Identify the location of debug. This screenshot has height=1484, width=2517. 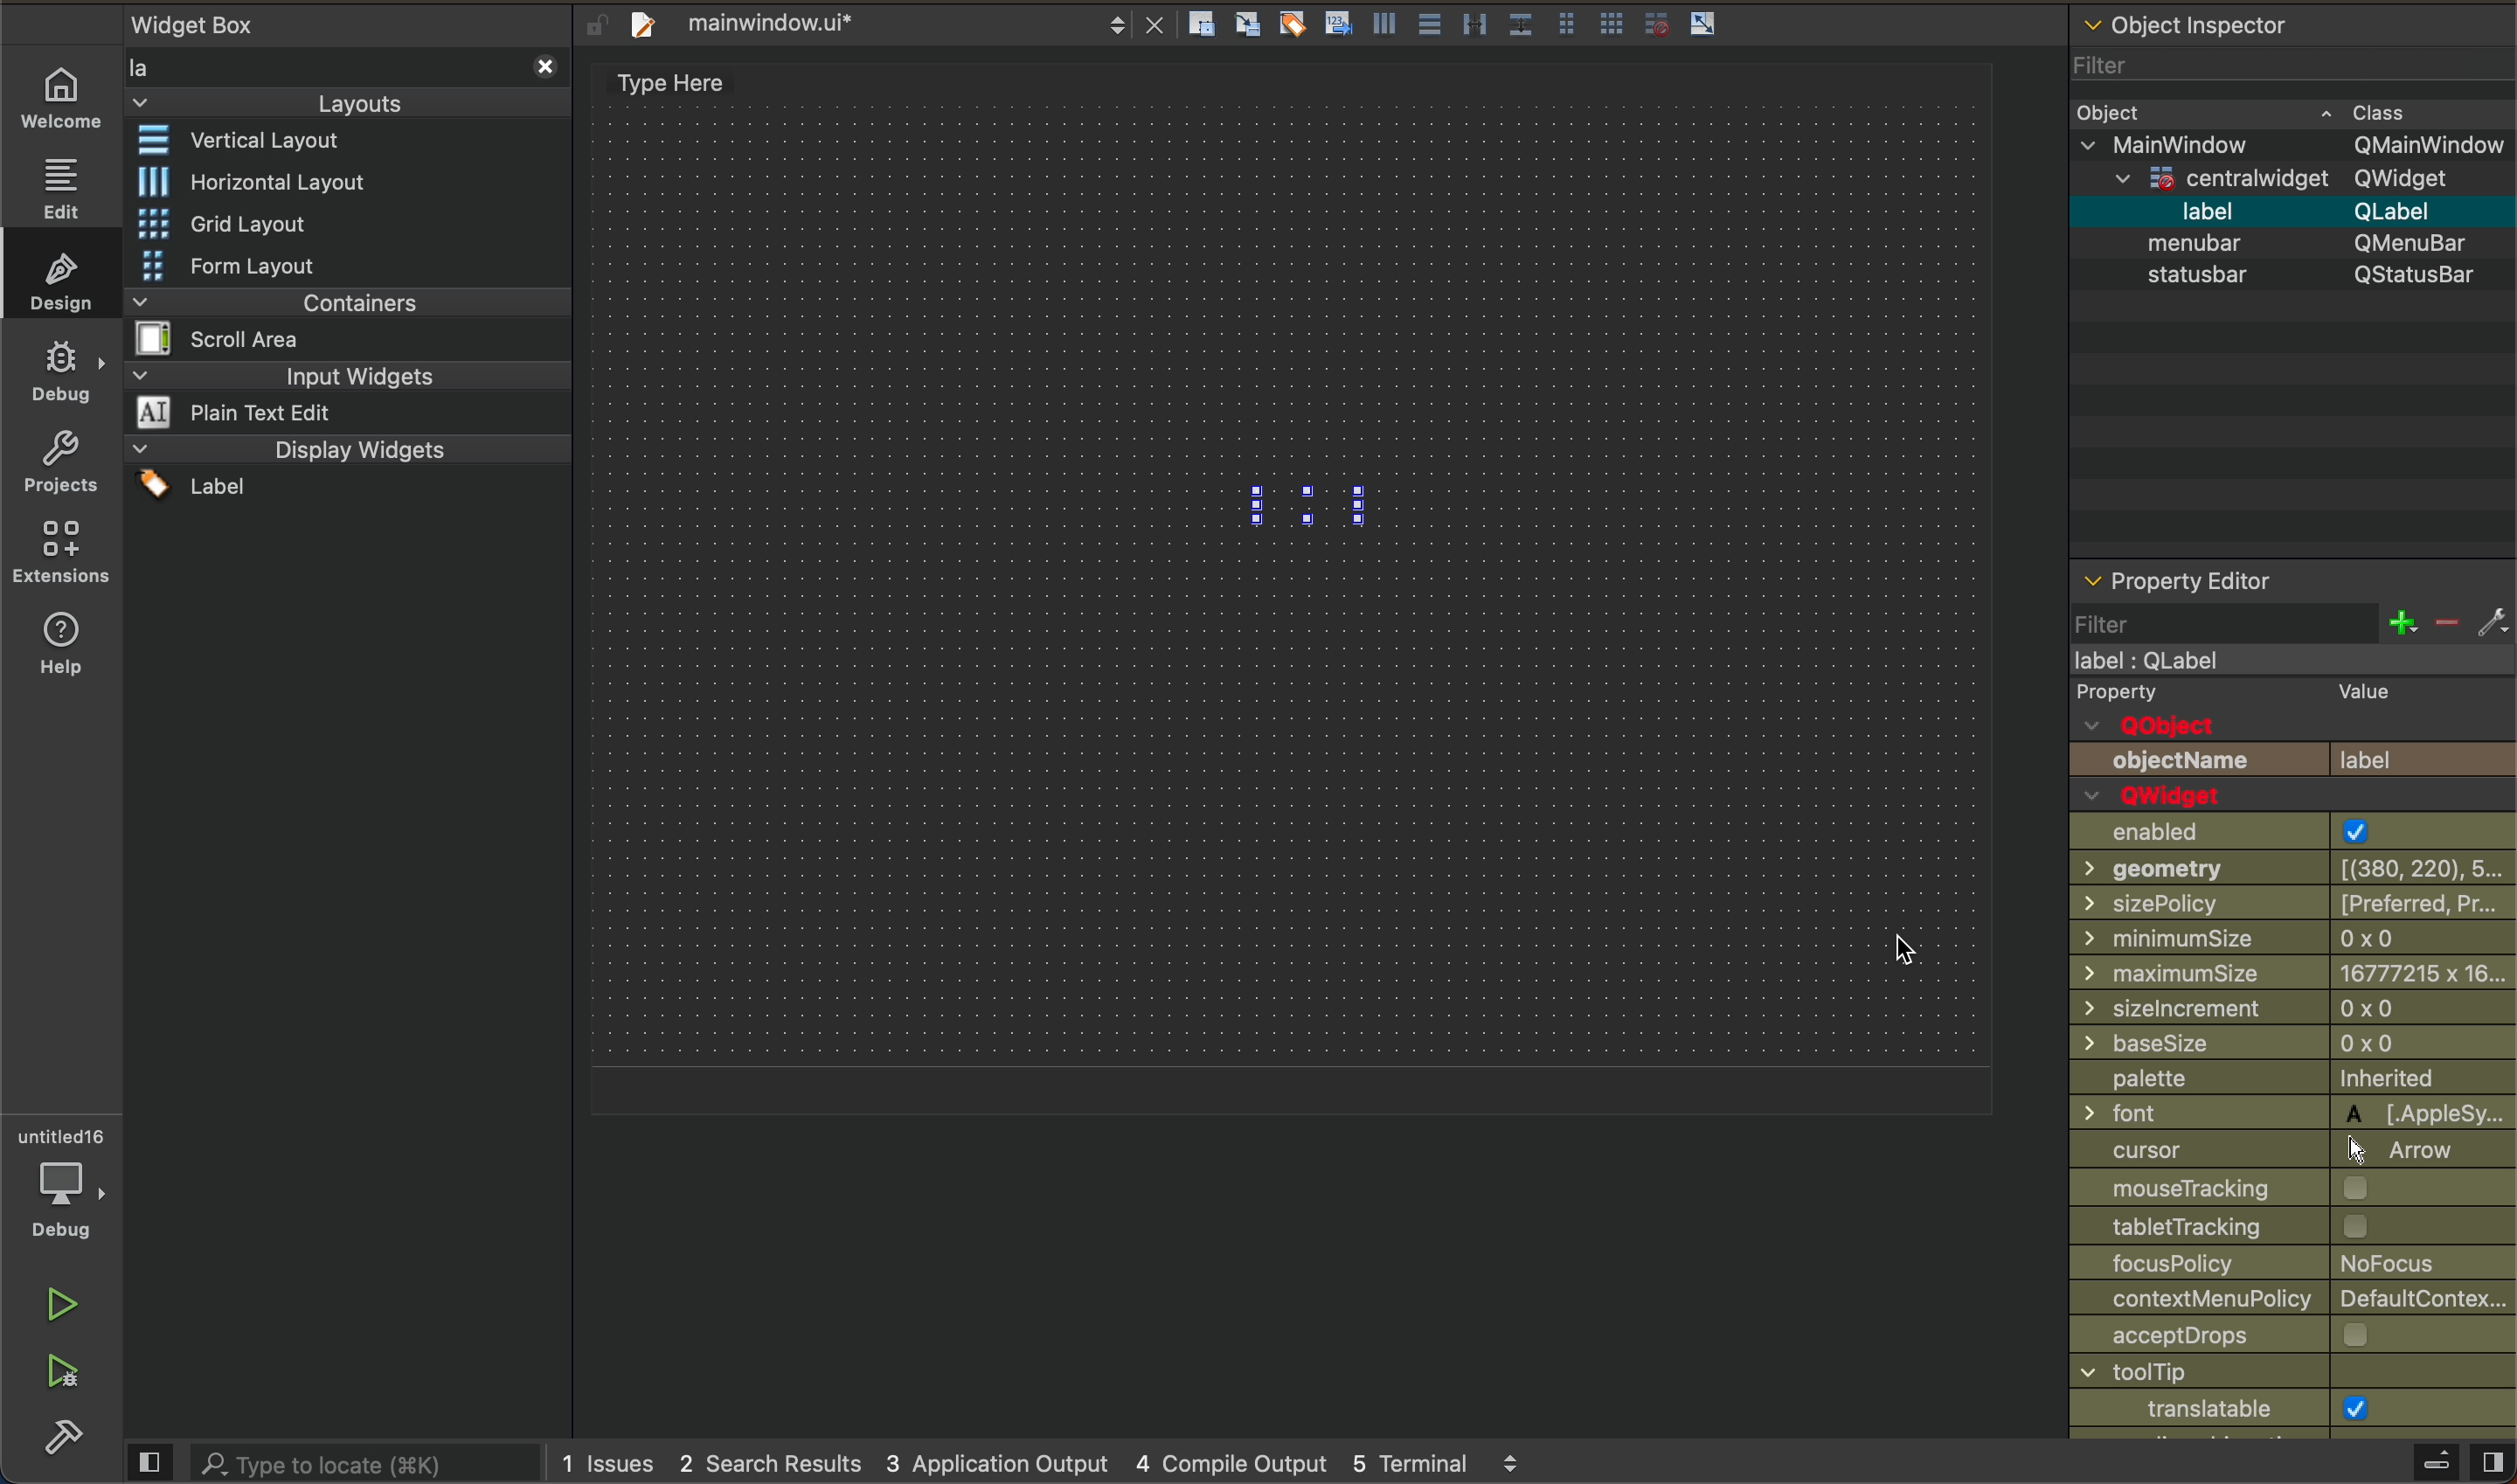
(67, 377).